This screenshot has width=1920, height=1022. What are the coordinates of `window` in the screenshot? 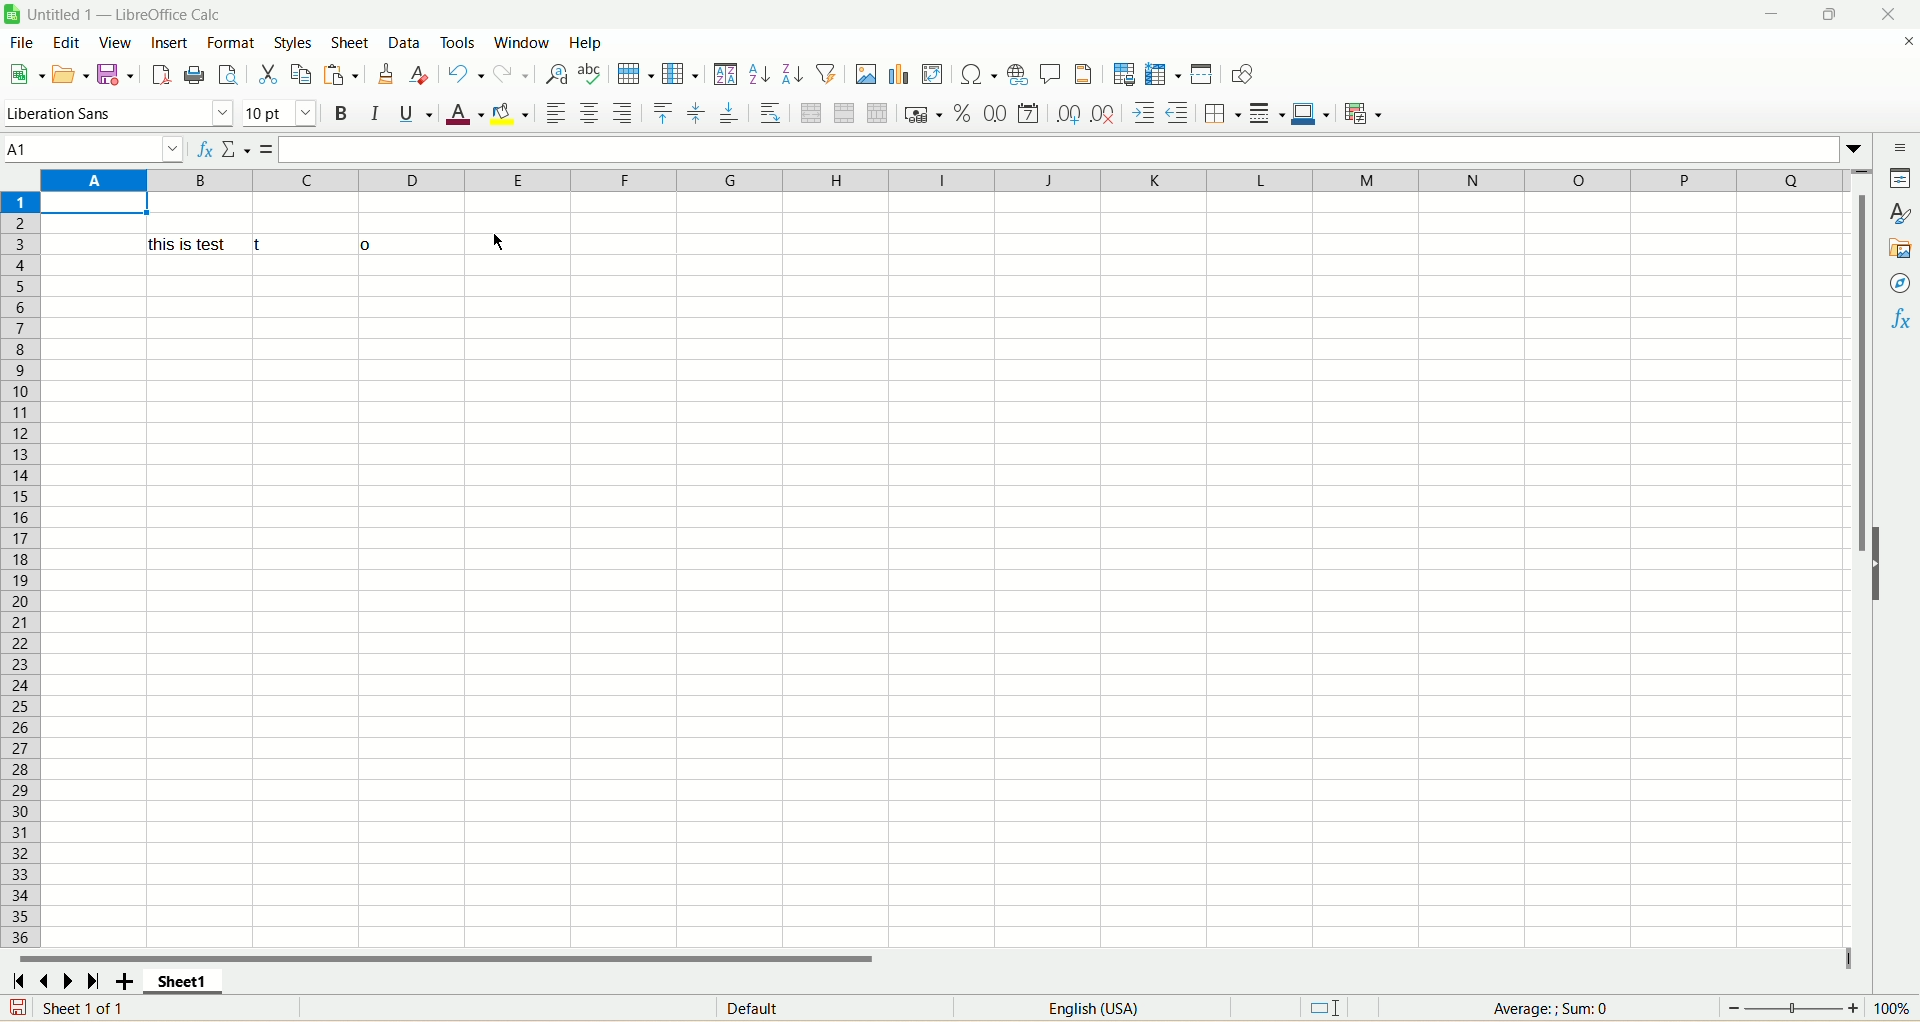 It's located at (517, 41).